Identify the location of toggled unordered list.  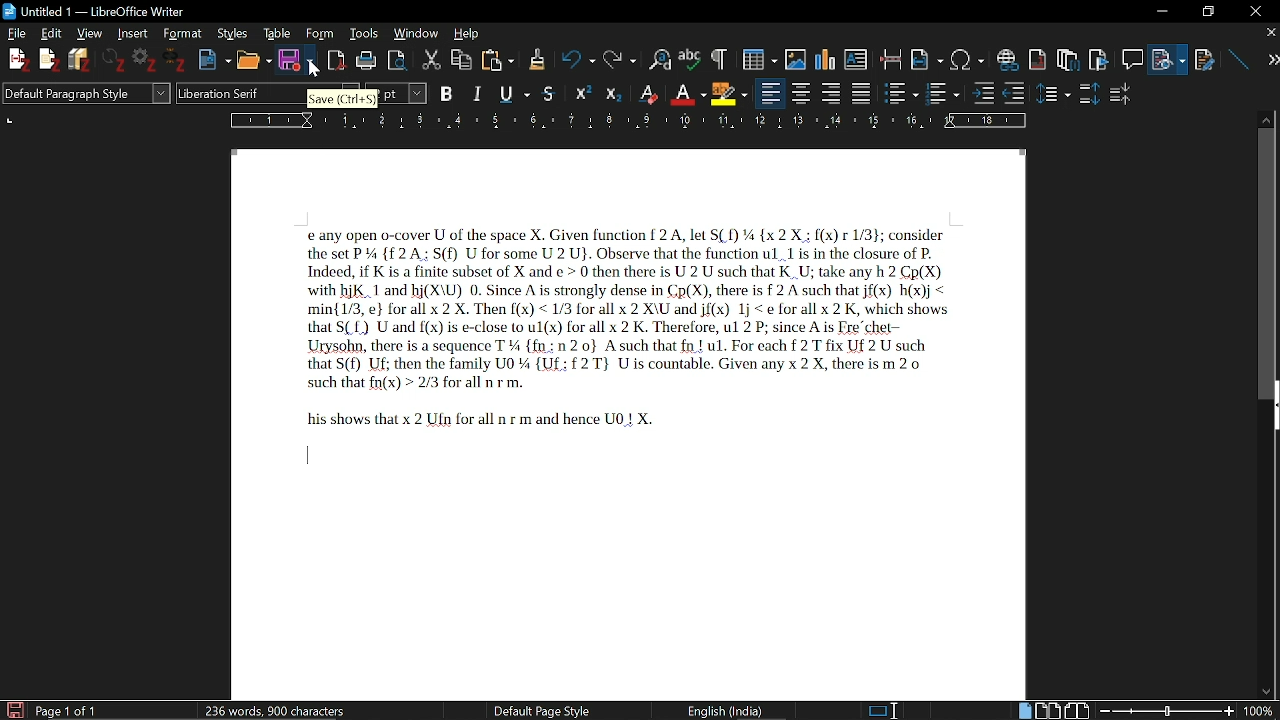
(901, 93).